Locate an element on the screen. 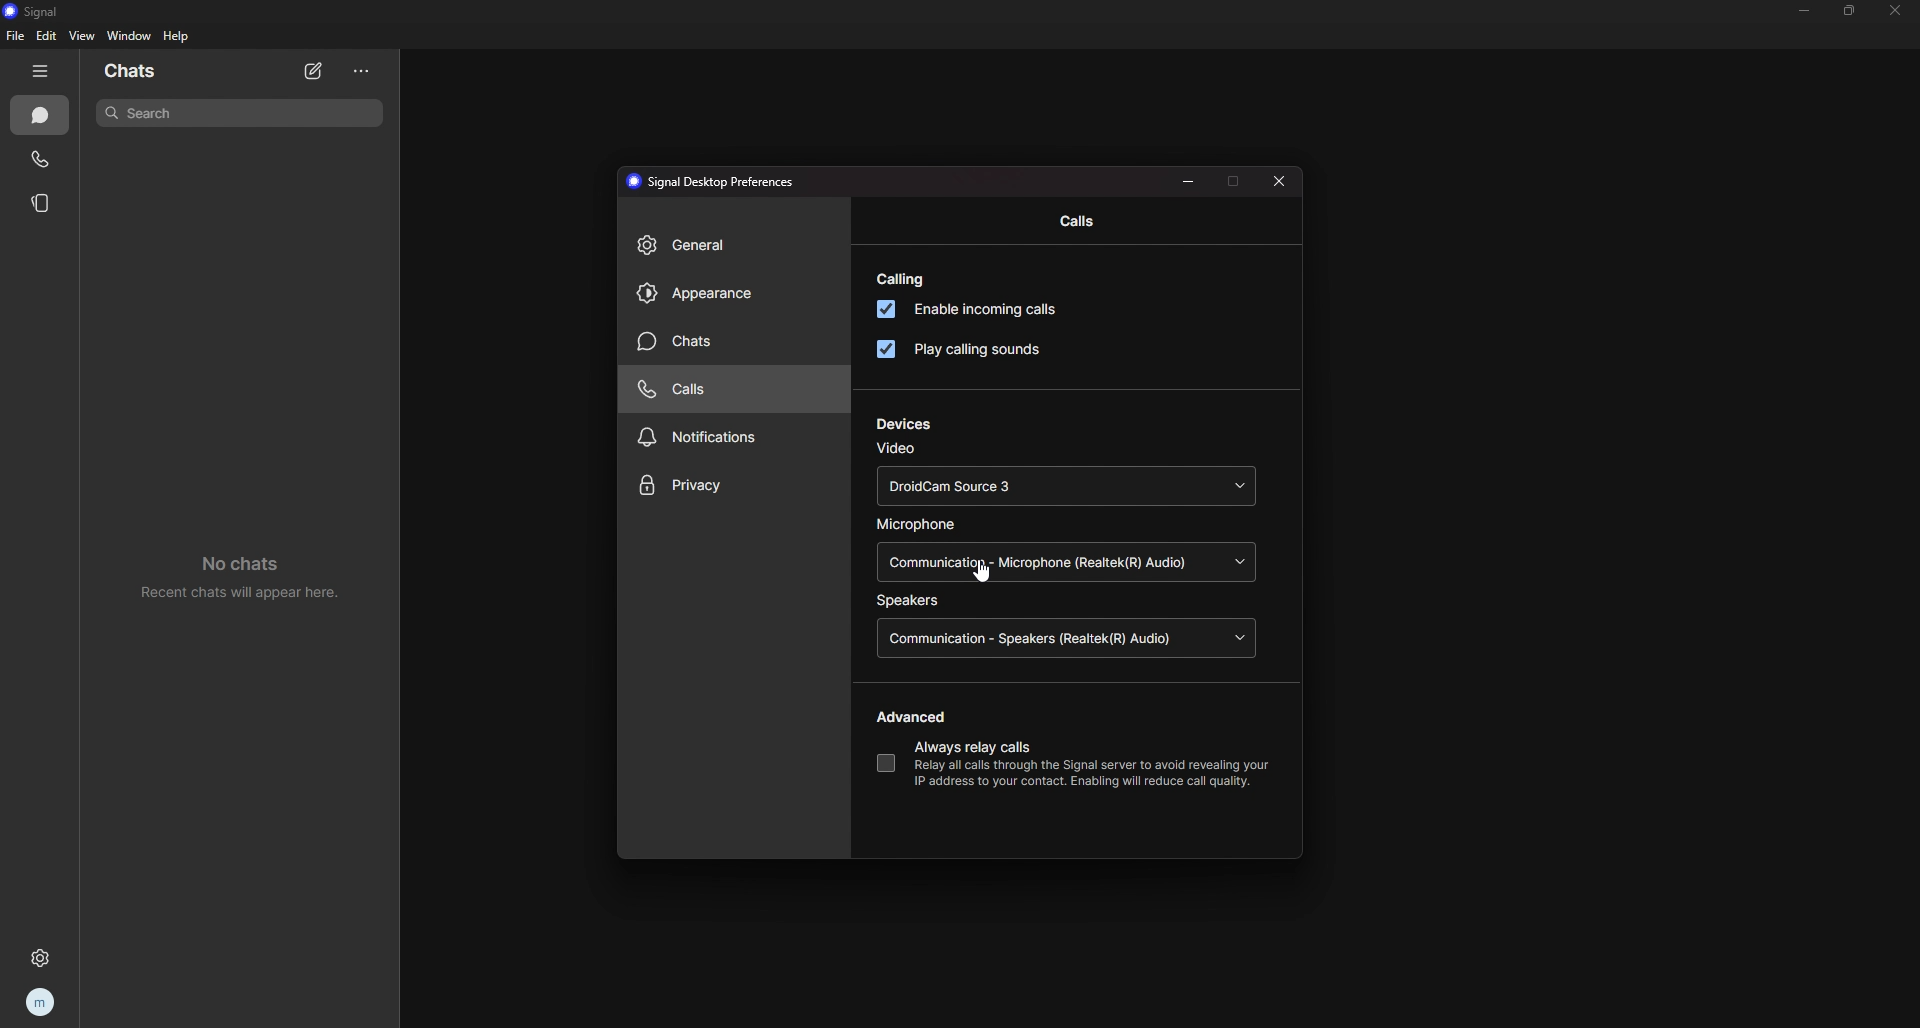 The height and width of the screenshot is (1028, 1920). help is located at coordinates (178, 36).